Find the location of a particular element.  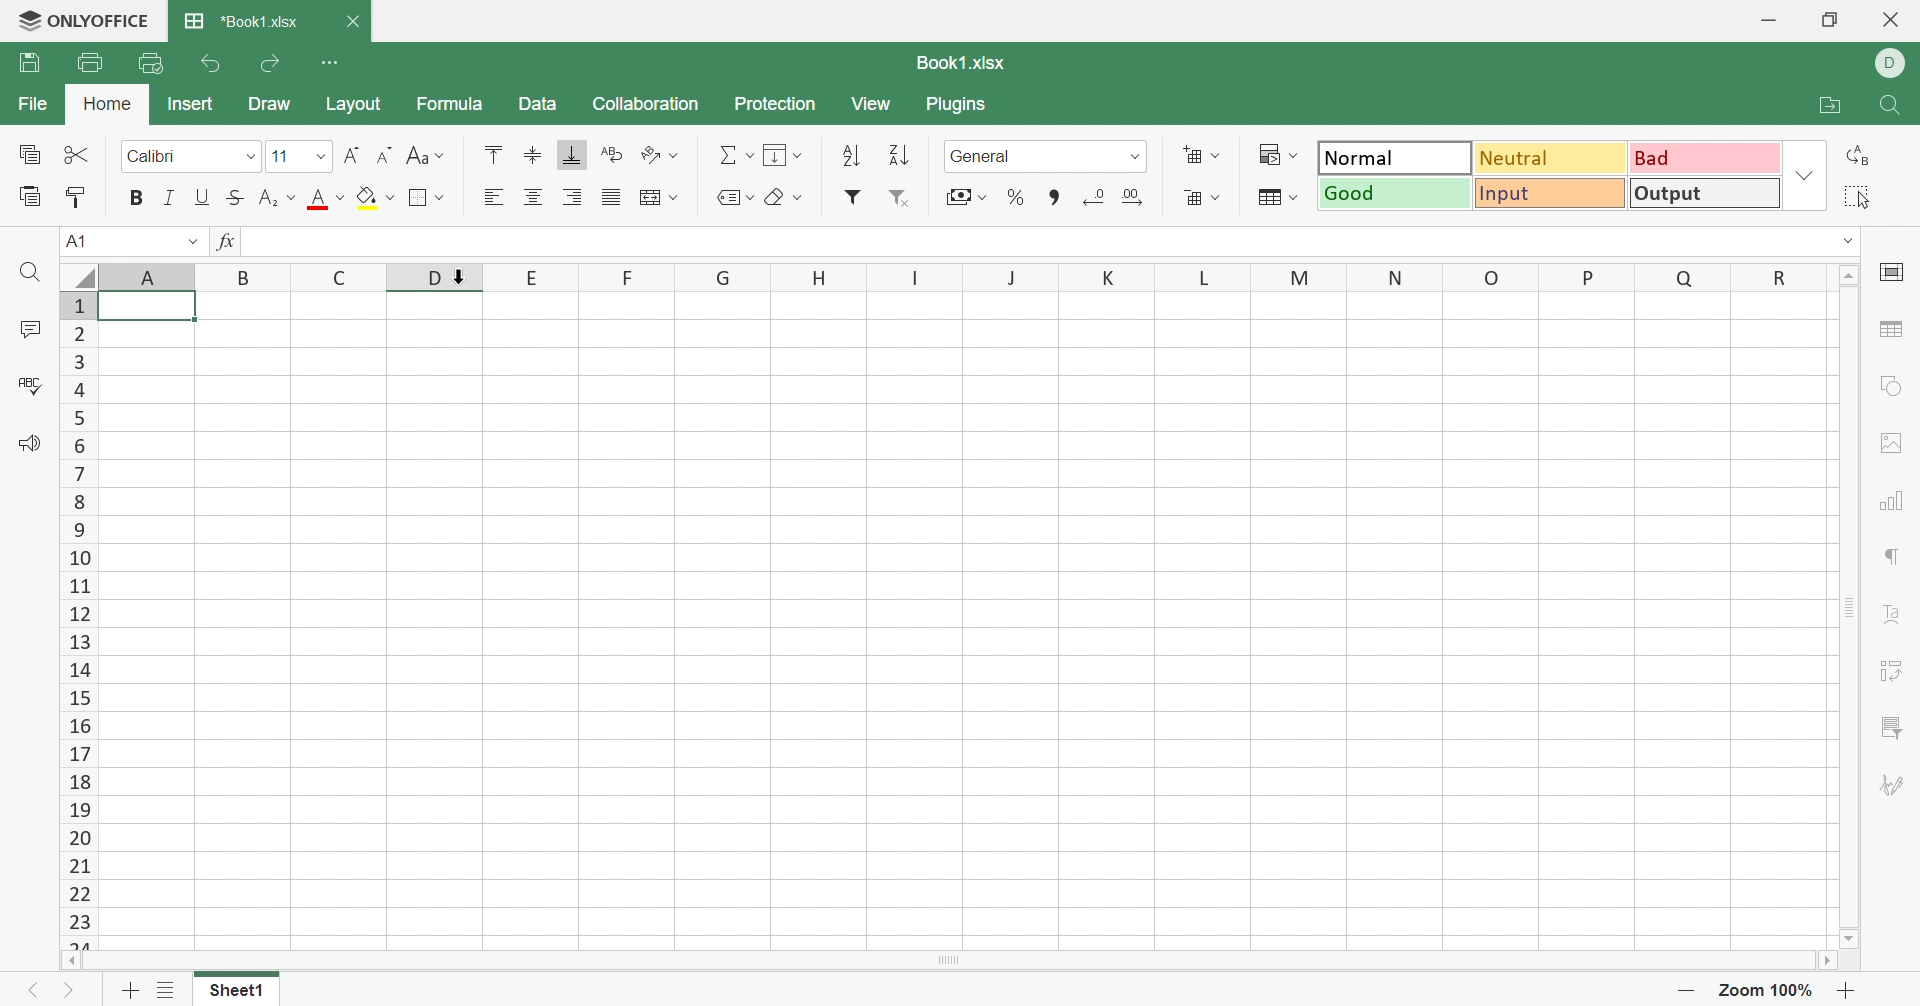

Drop Down is located at coordinates (753, 197).